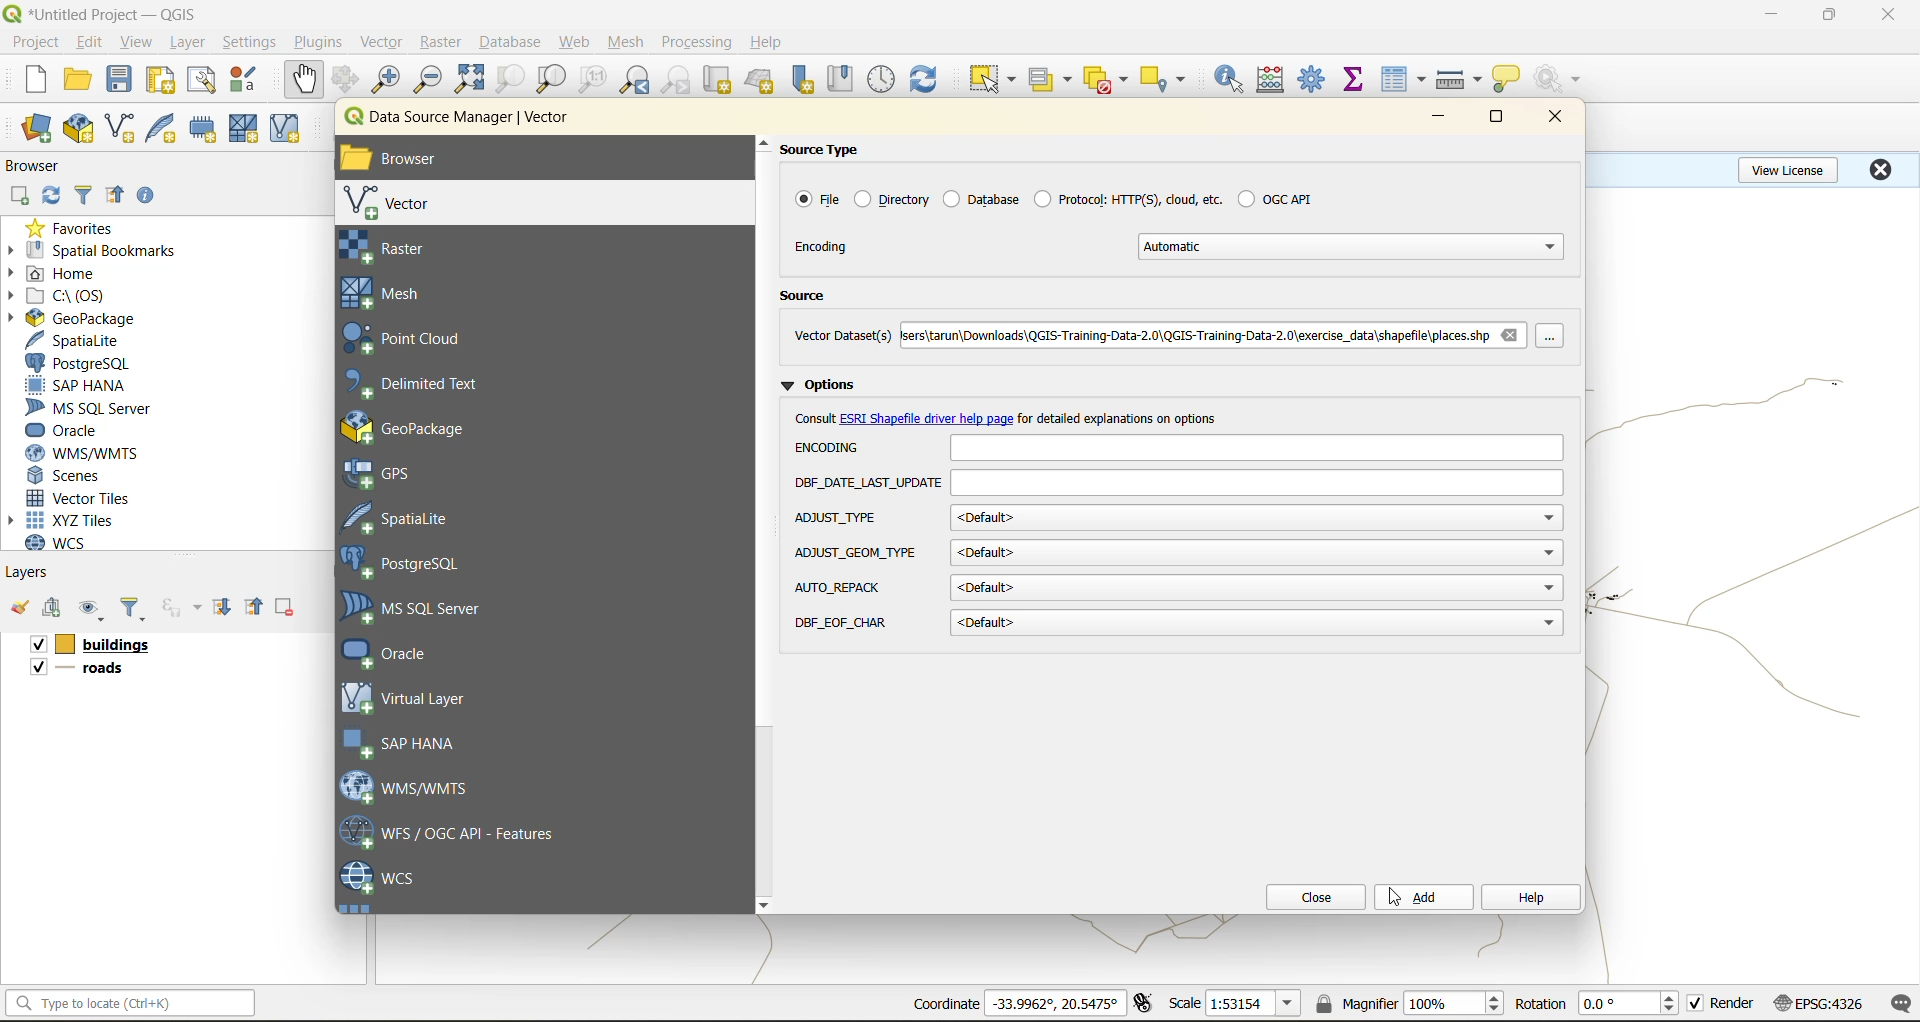 This screenshot has width=1920, height=1022. What do you see at coordinates (65, 296) in the screenshot?
I see `c\:os` at bounding box center [65, 296].